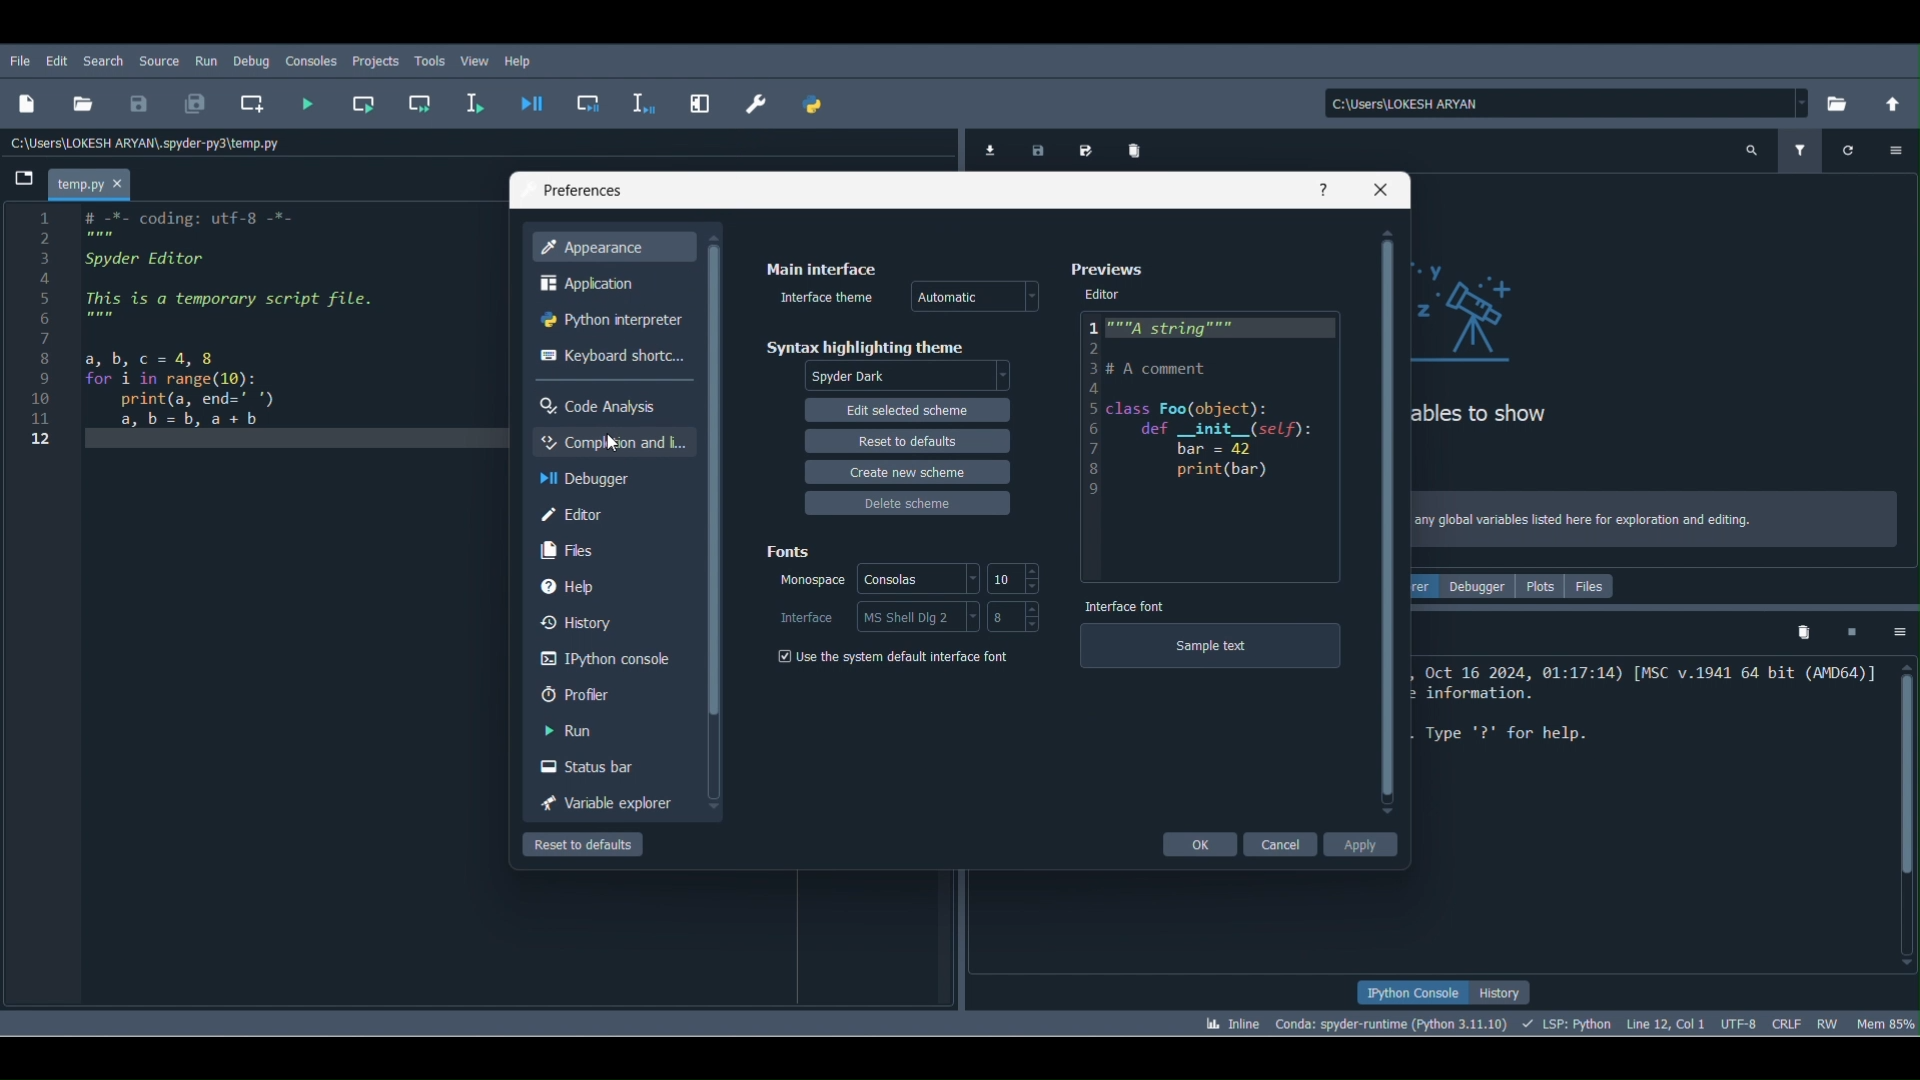 The width and height of the screenshot is (1920, 1080). Describe the element at coordinates (612, 317) in the screenshot. I see `Python Interpreter` at that location.